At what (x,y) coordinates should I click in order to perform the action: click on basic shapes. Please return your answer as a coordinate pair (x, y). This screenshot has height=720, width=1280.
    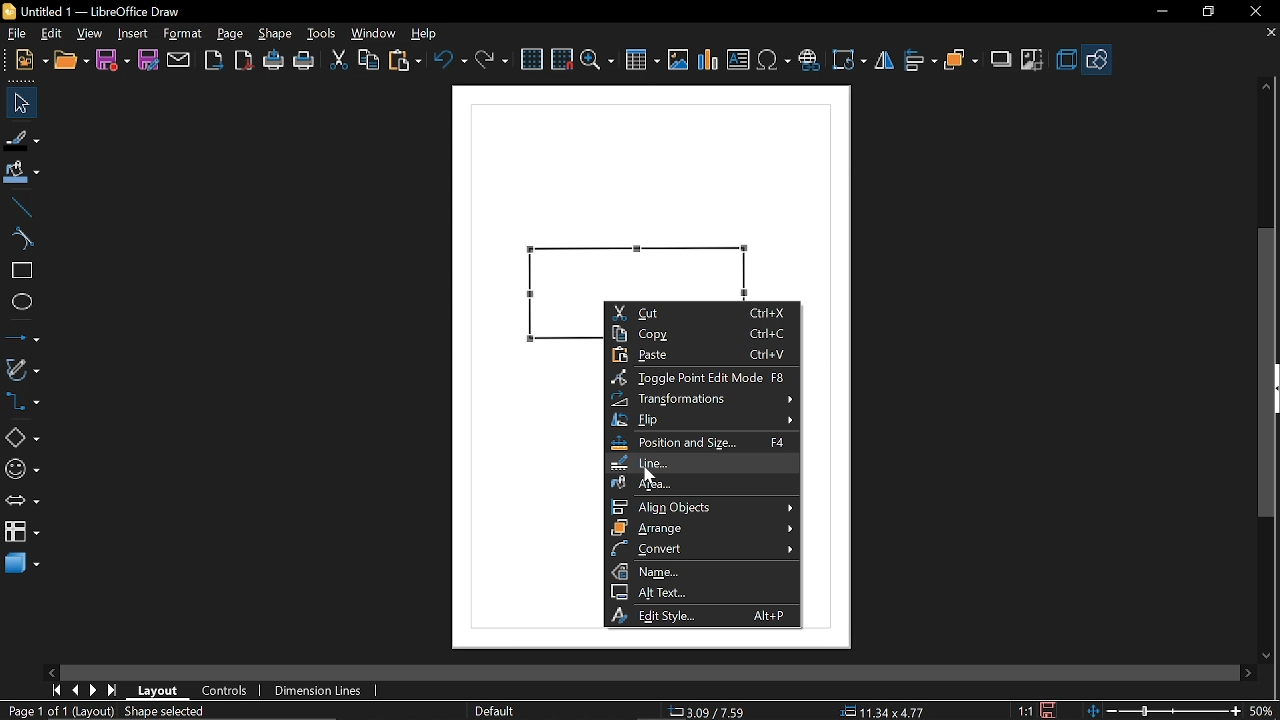
    Looking at the image, I should click on (20, 440).